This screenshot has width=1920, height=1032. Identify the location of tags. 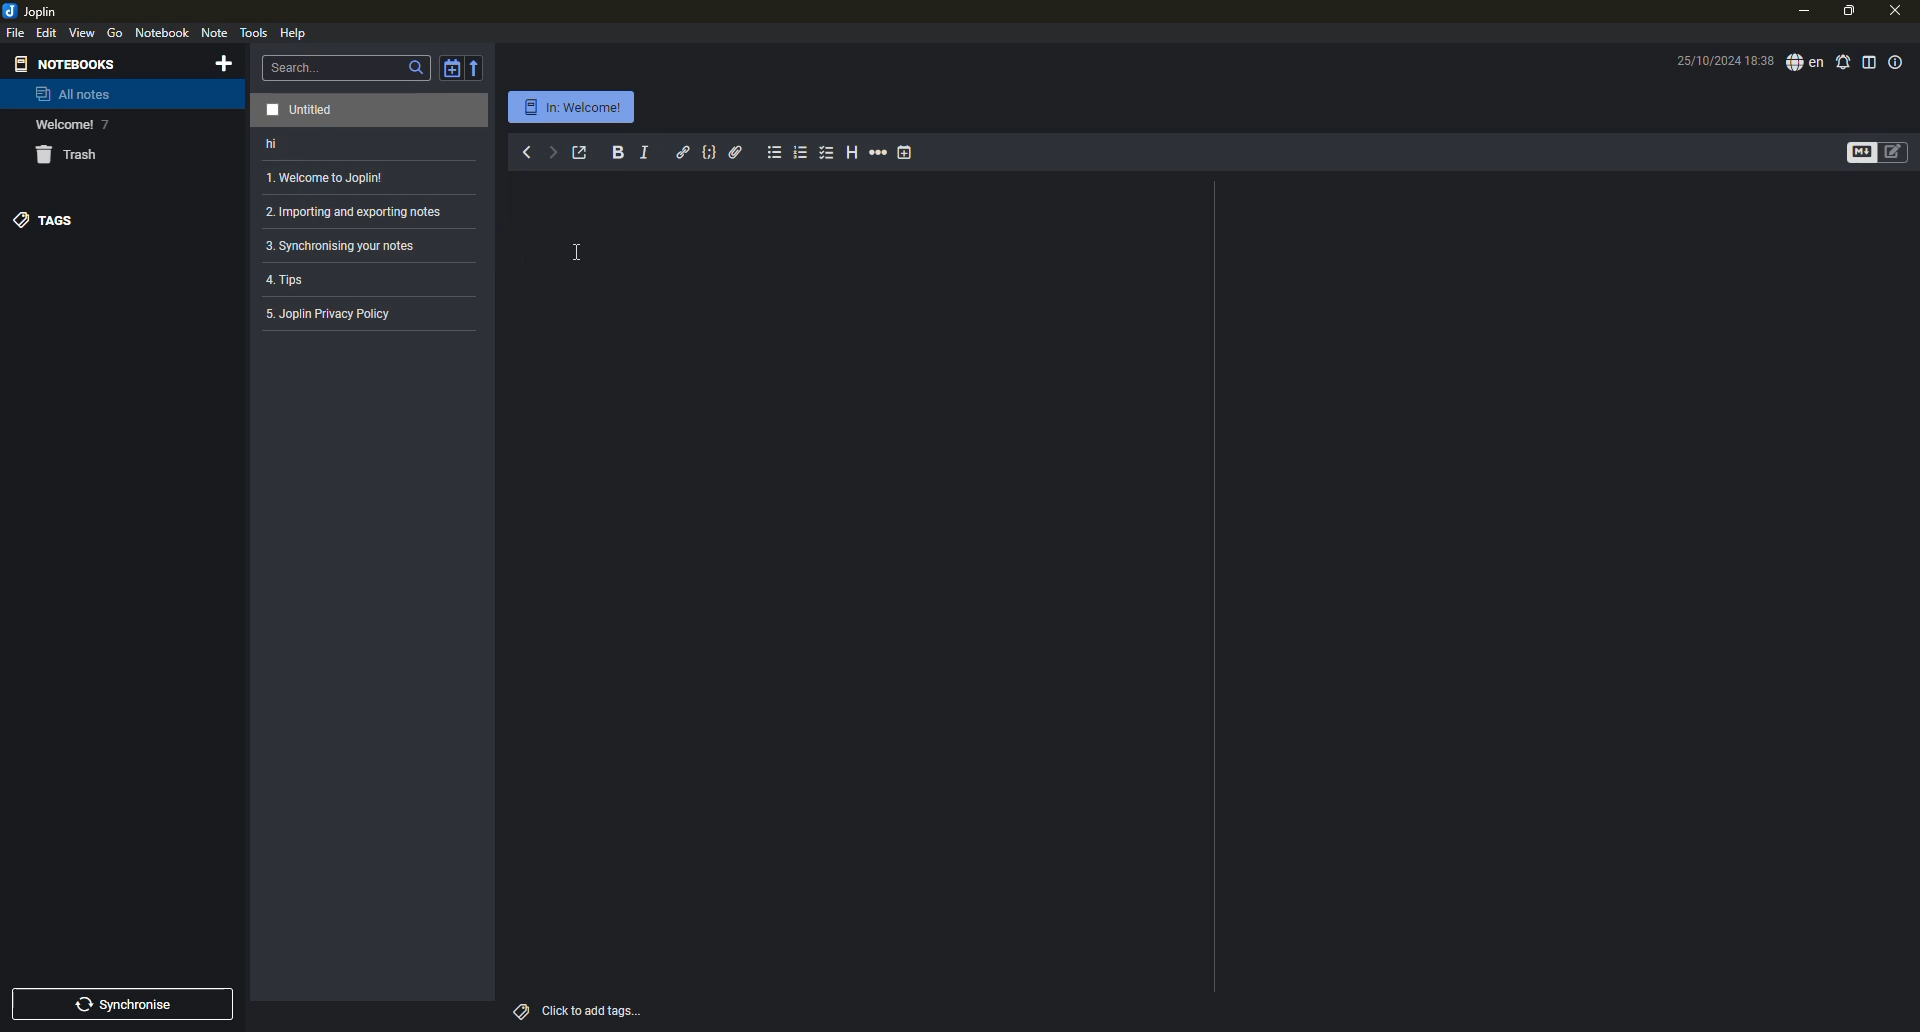
(43, 219).